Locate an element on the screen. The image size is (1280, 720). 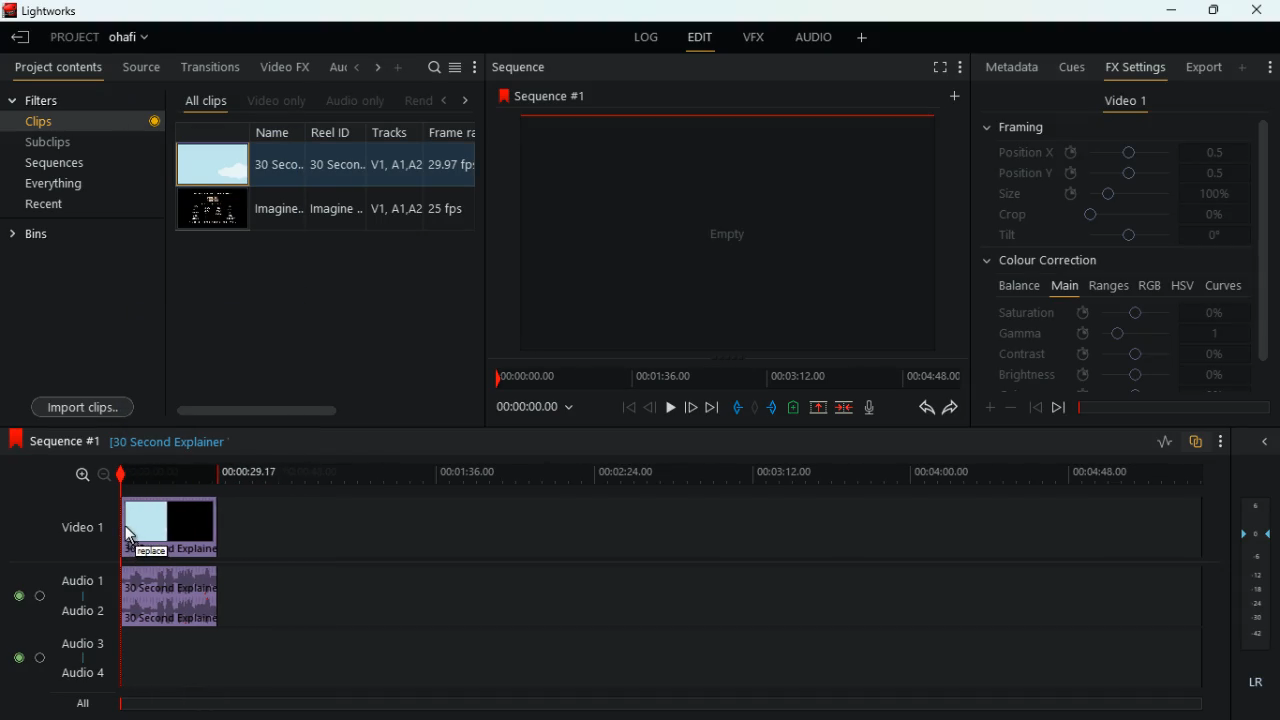
right is located at coordinates (460, 101).